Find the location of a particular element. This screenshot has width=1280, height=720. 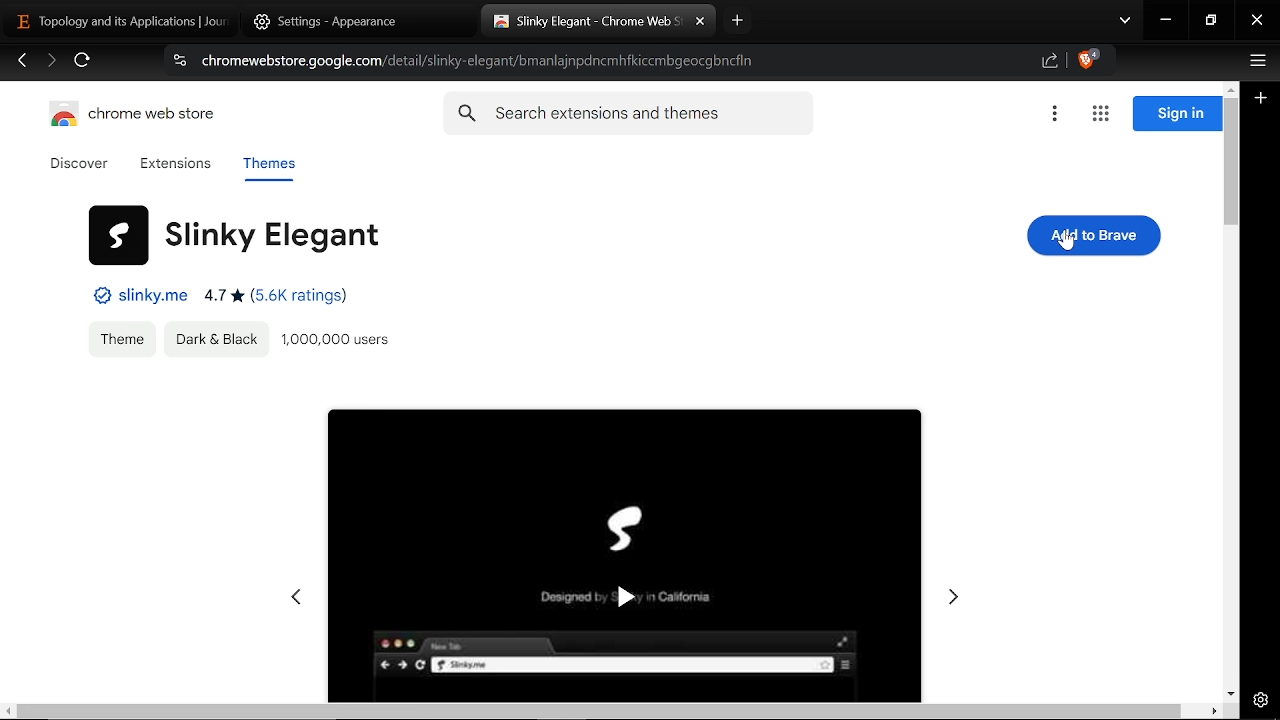

Add to brave is located at coordinates (1093, 234).